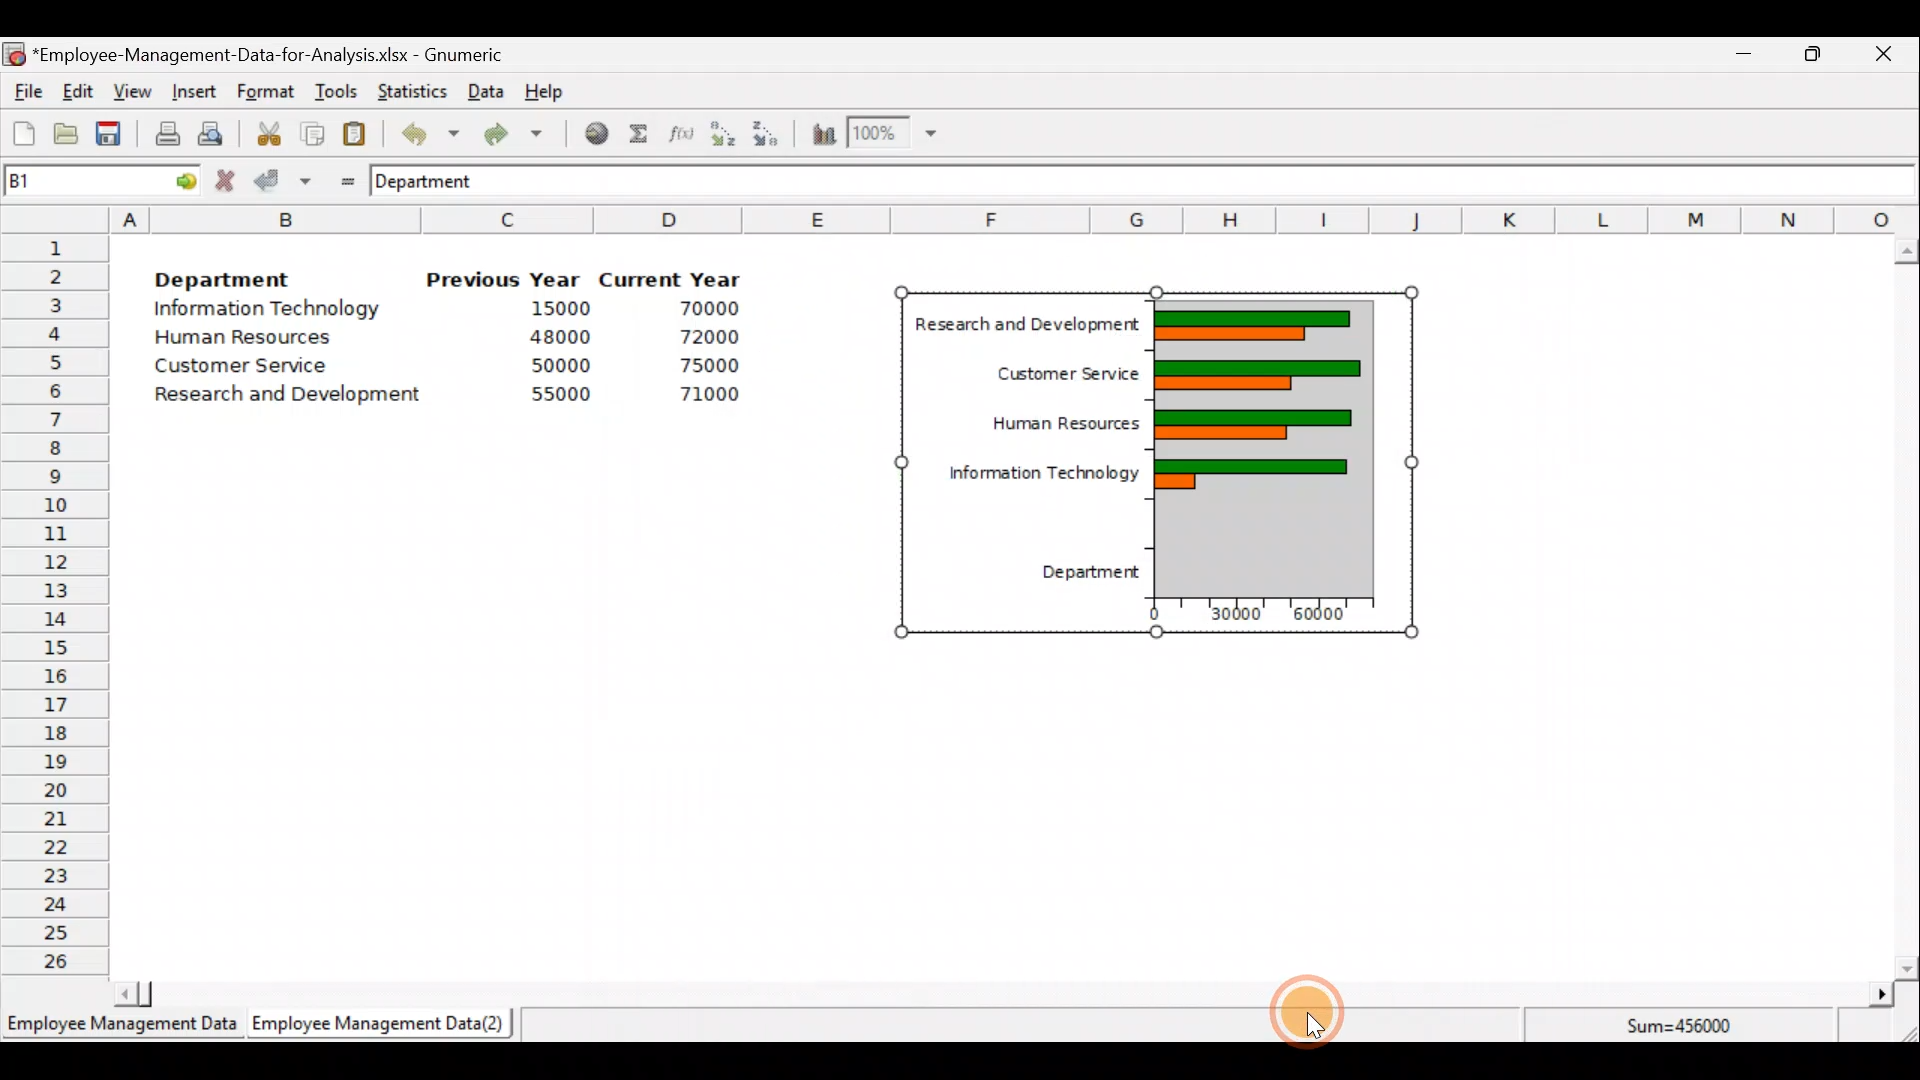 This screenshot has height=1080, width=1920. Describe the element at coordinates (335, 93) in the screenshot. I see `Tools` at that location.